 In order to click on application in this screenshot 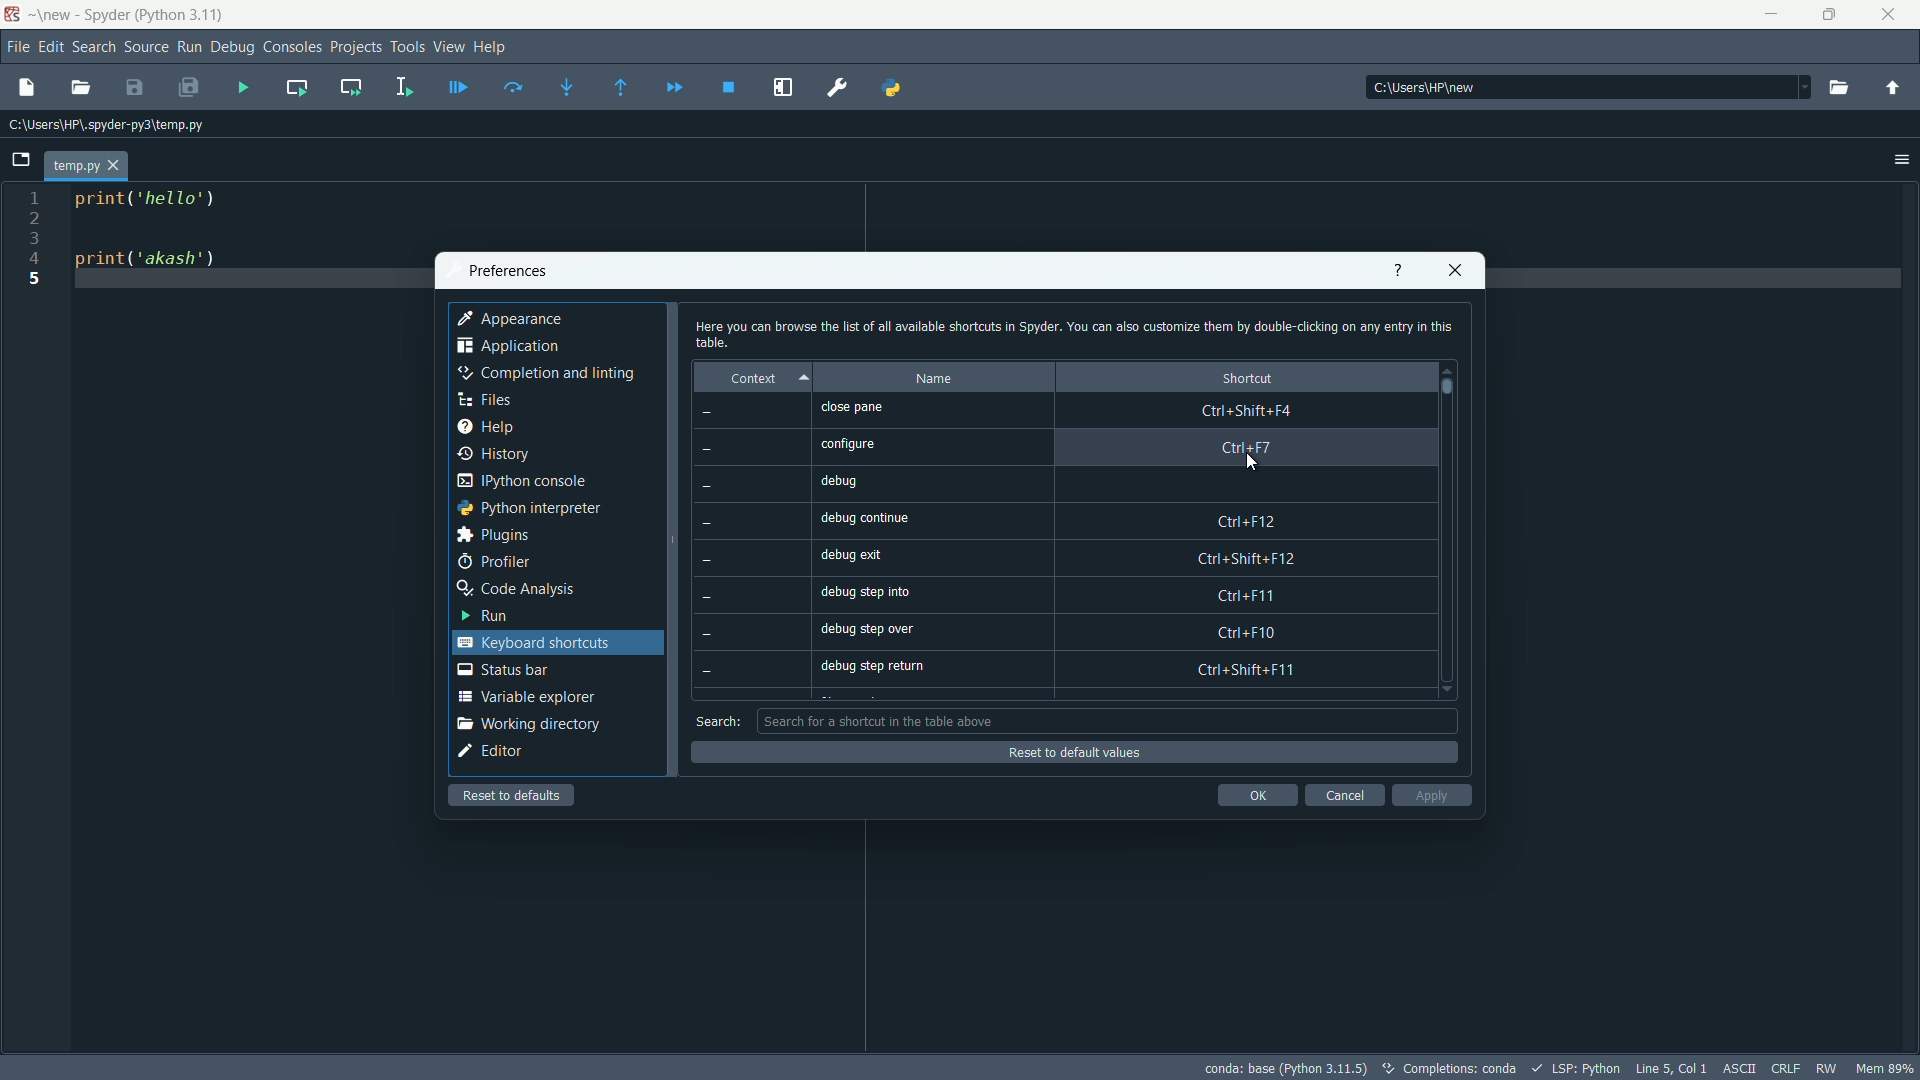, I will do `click(509, 349)`.